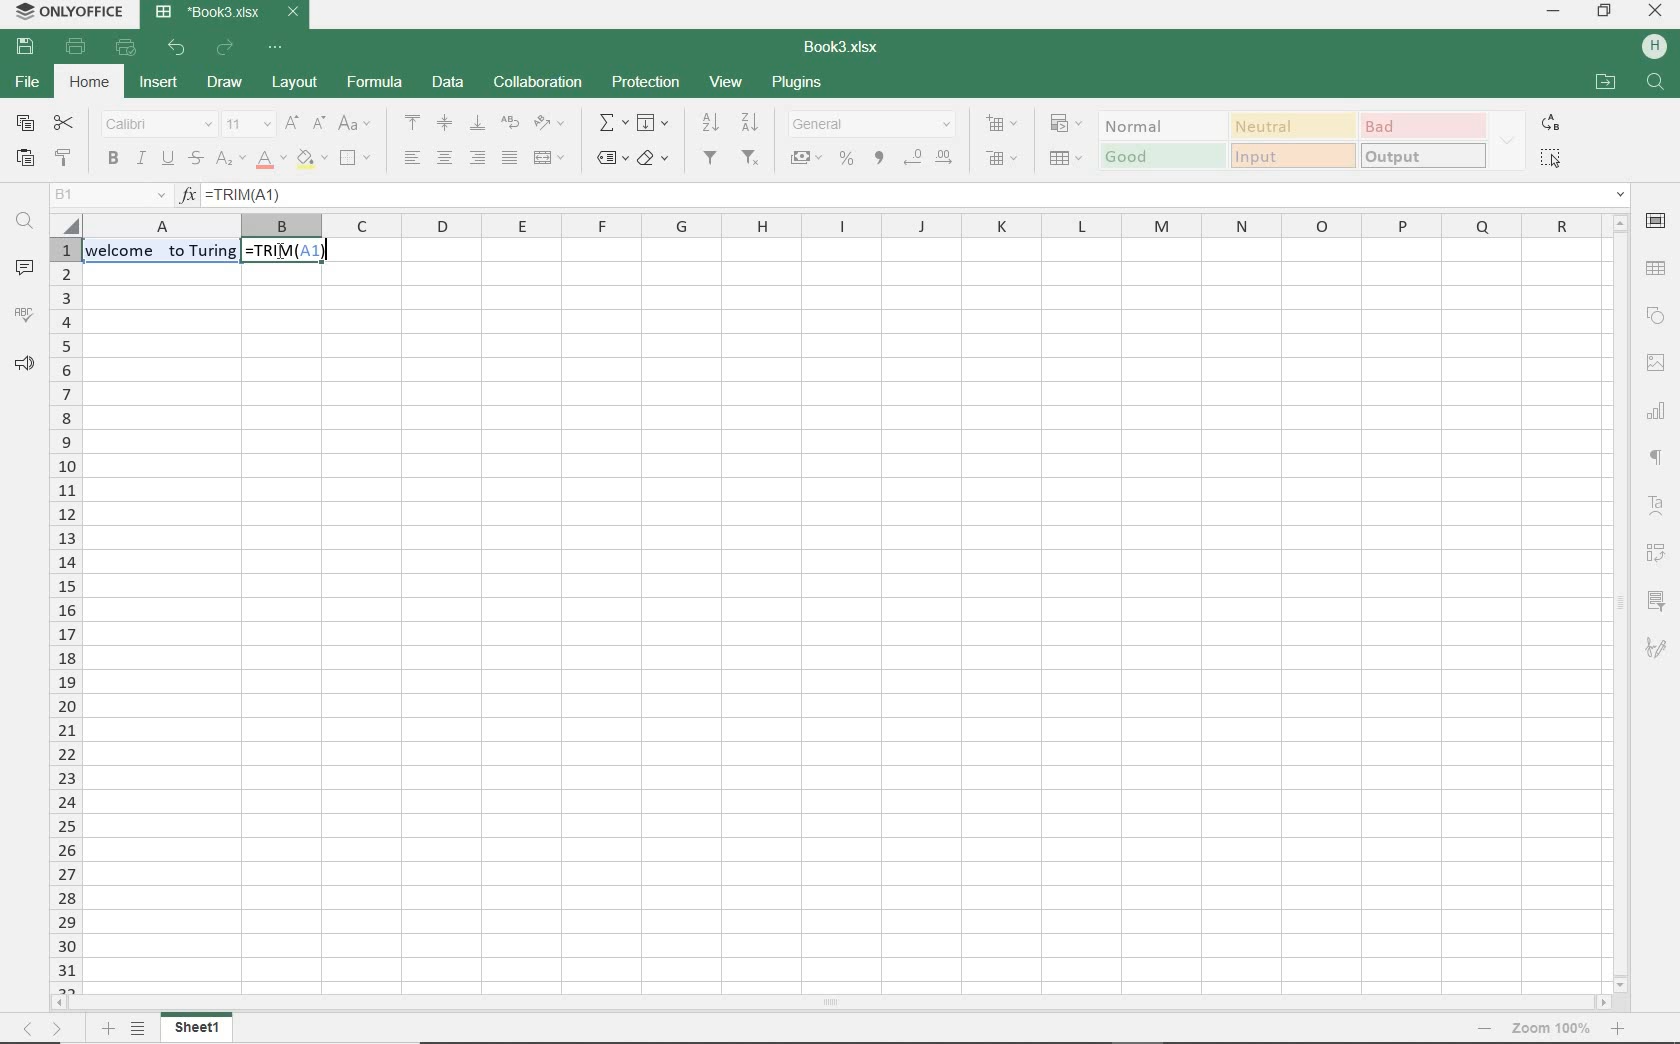  What do you see at coordinates (289, 264) in the screenshot?
I see `TRIM(A1)` at bounding box center [289, 264].